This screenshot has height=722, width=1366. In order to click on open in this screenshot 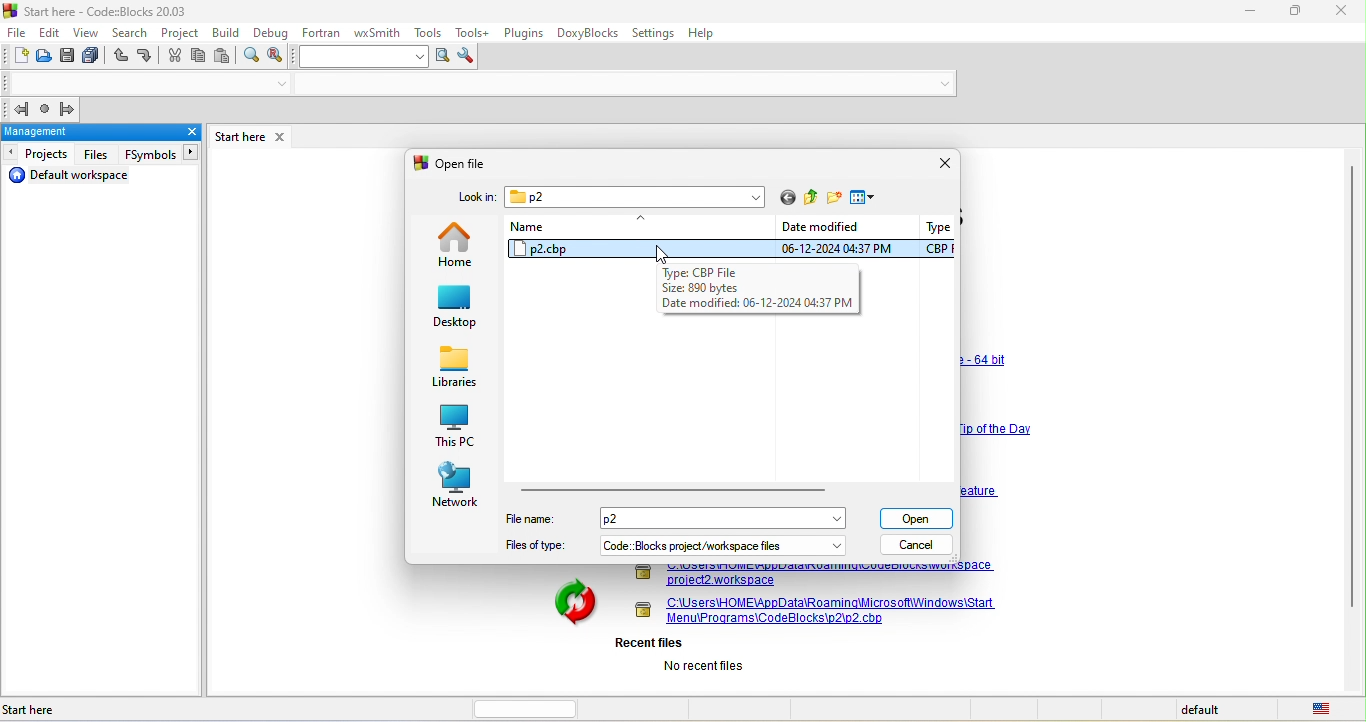, I will do `click(47, 57)`.